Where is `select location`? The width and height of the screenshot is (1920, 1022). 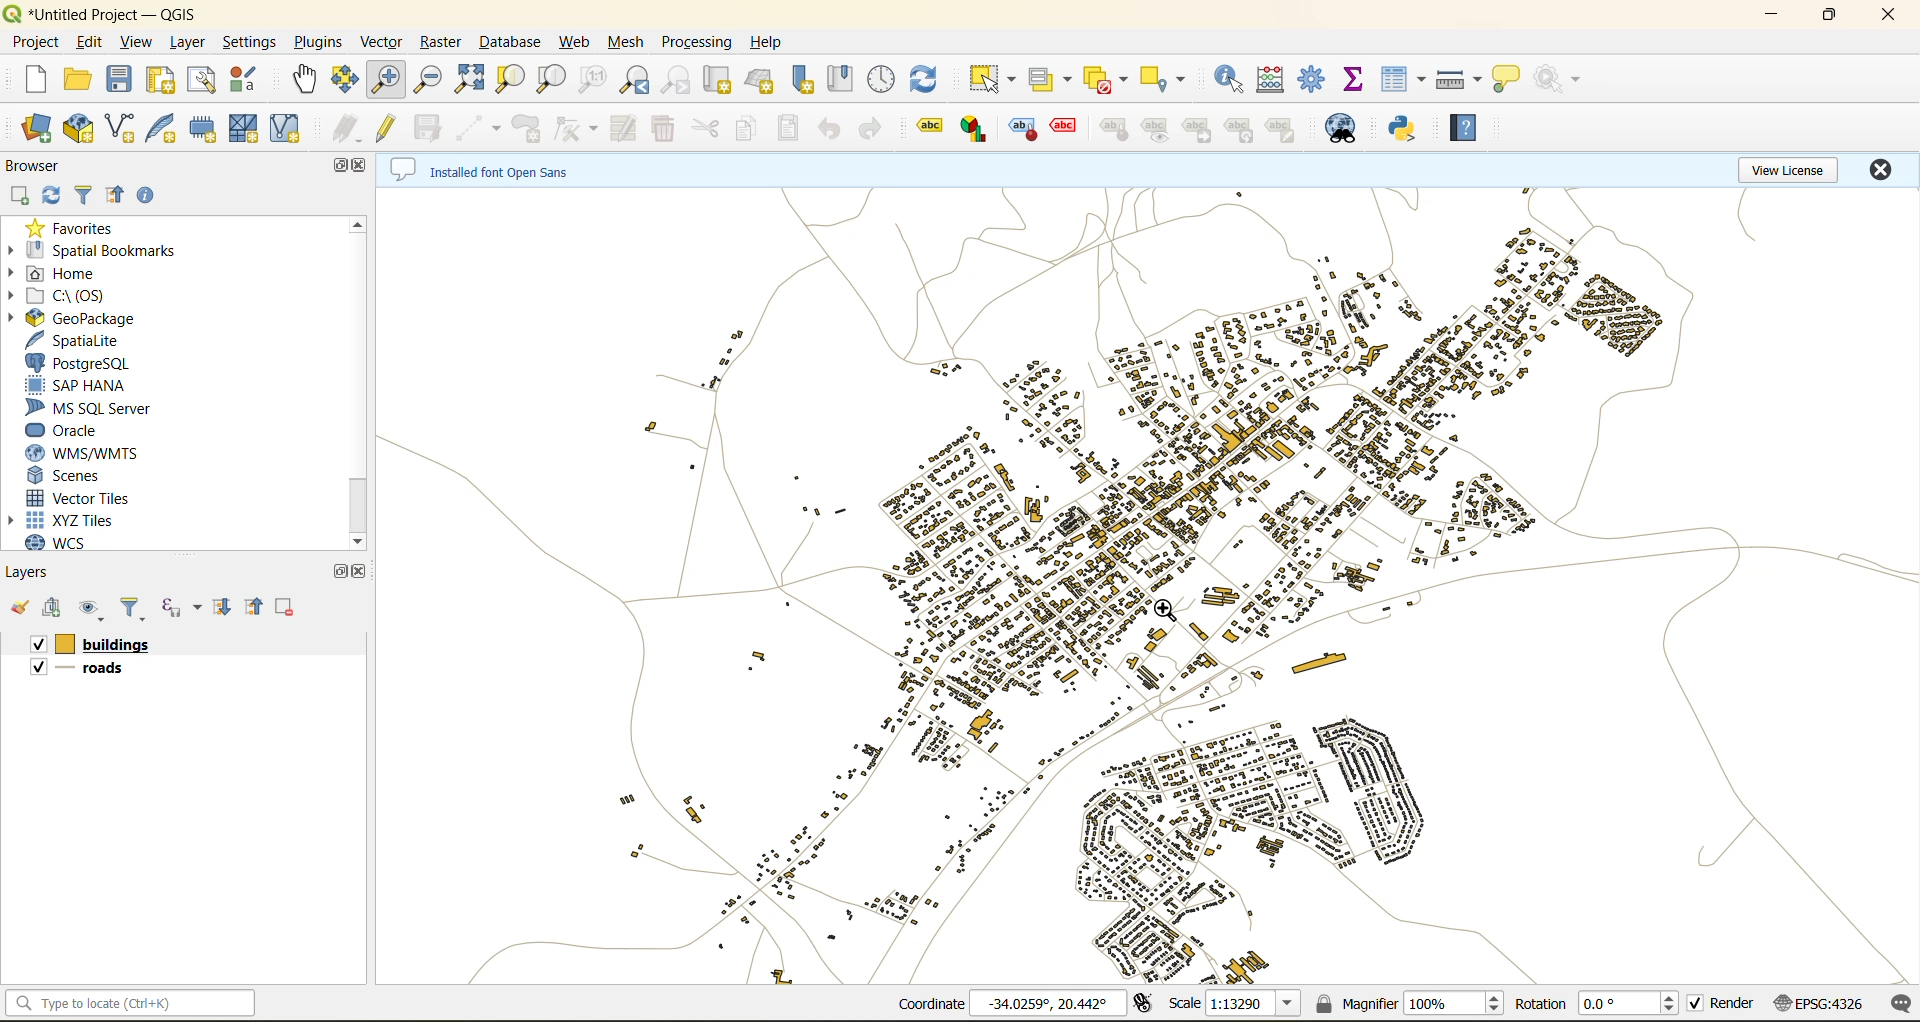 select location is located at coordinates (1167, 79).